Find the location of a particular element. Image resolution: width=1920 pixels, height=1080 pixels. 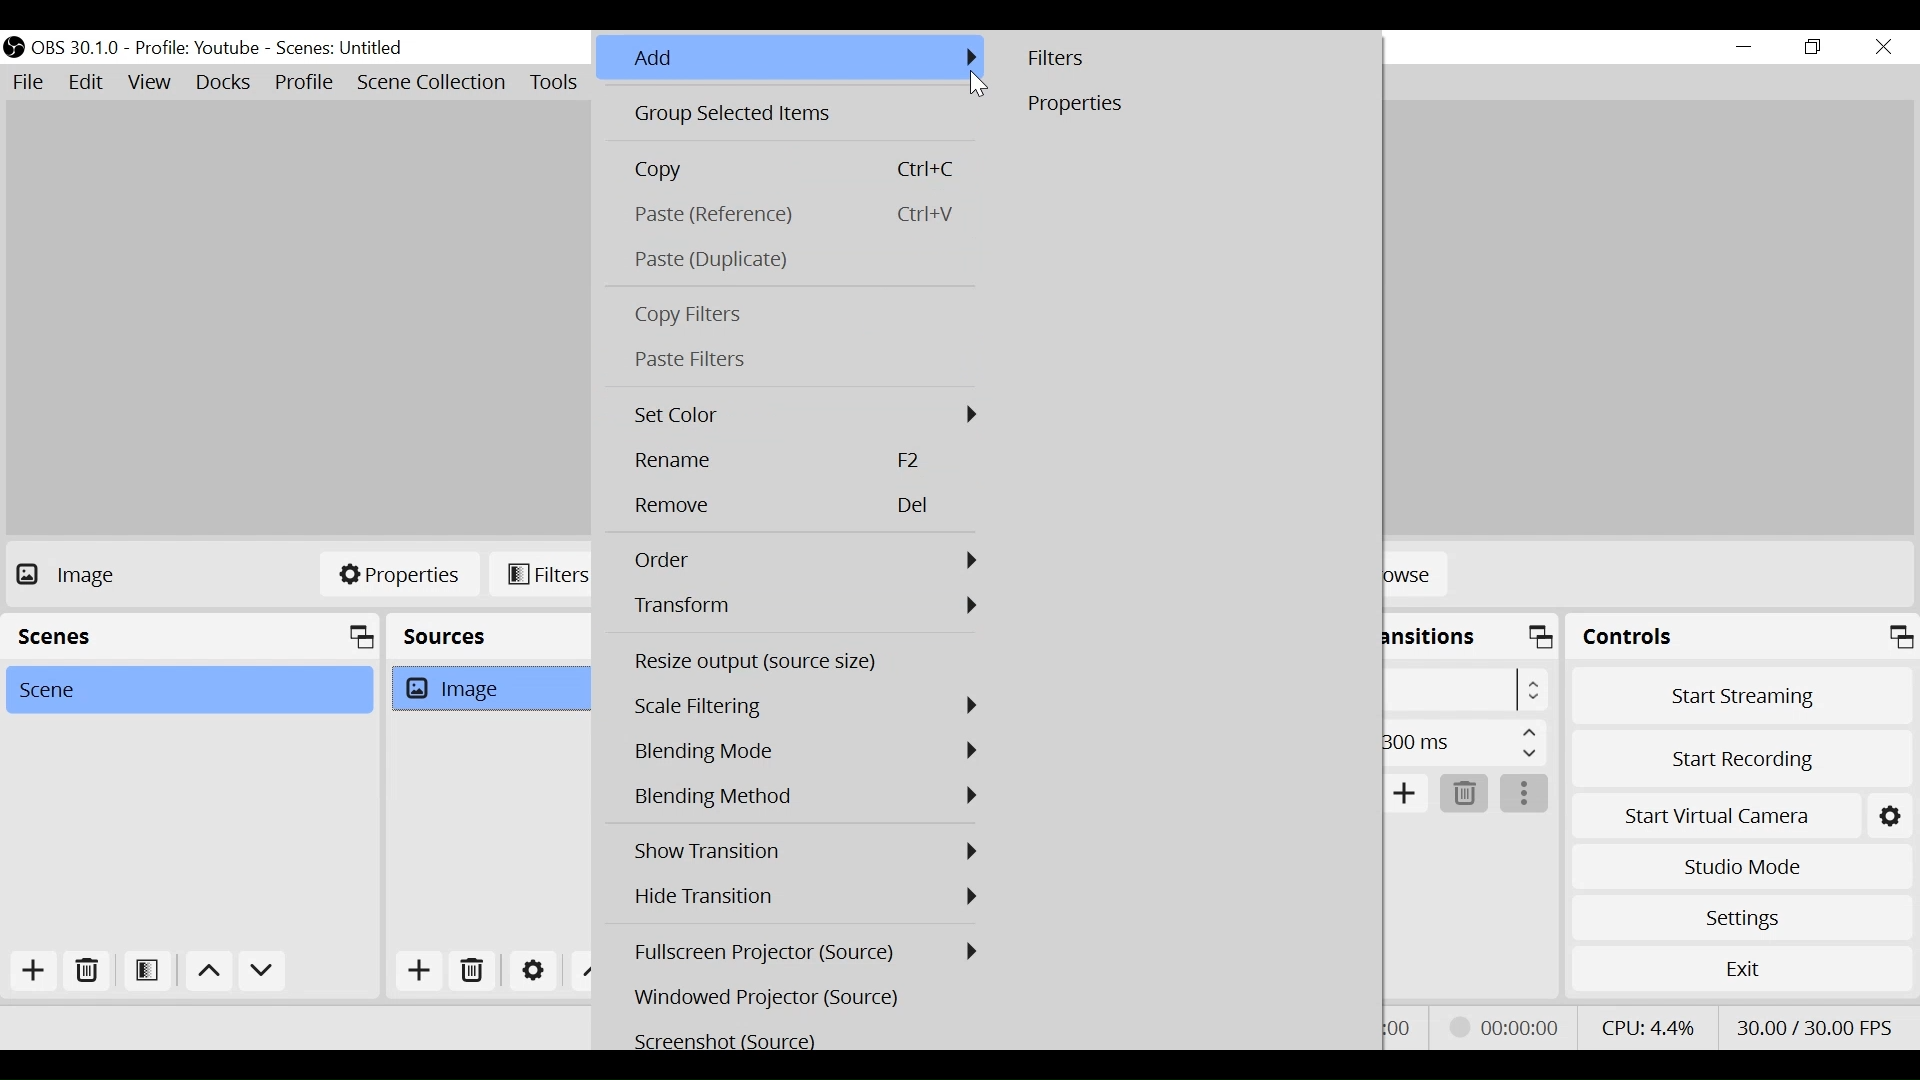

Browse is located at coordinates (1420, 575).